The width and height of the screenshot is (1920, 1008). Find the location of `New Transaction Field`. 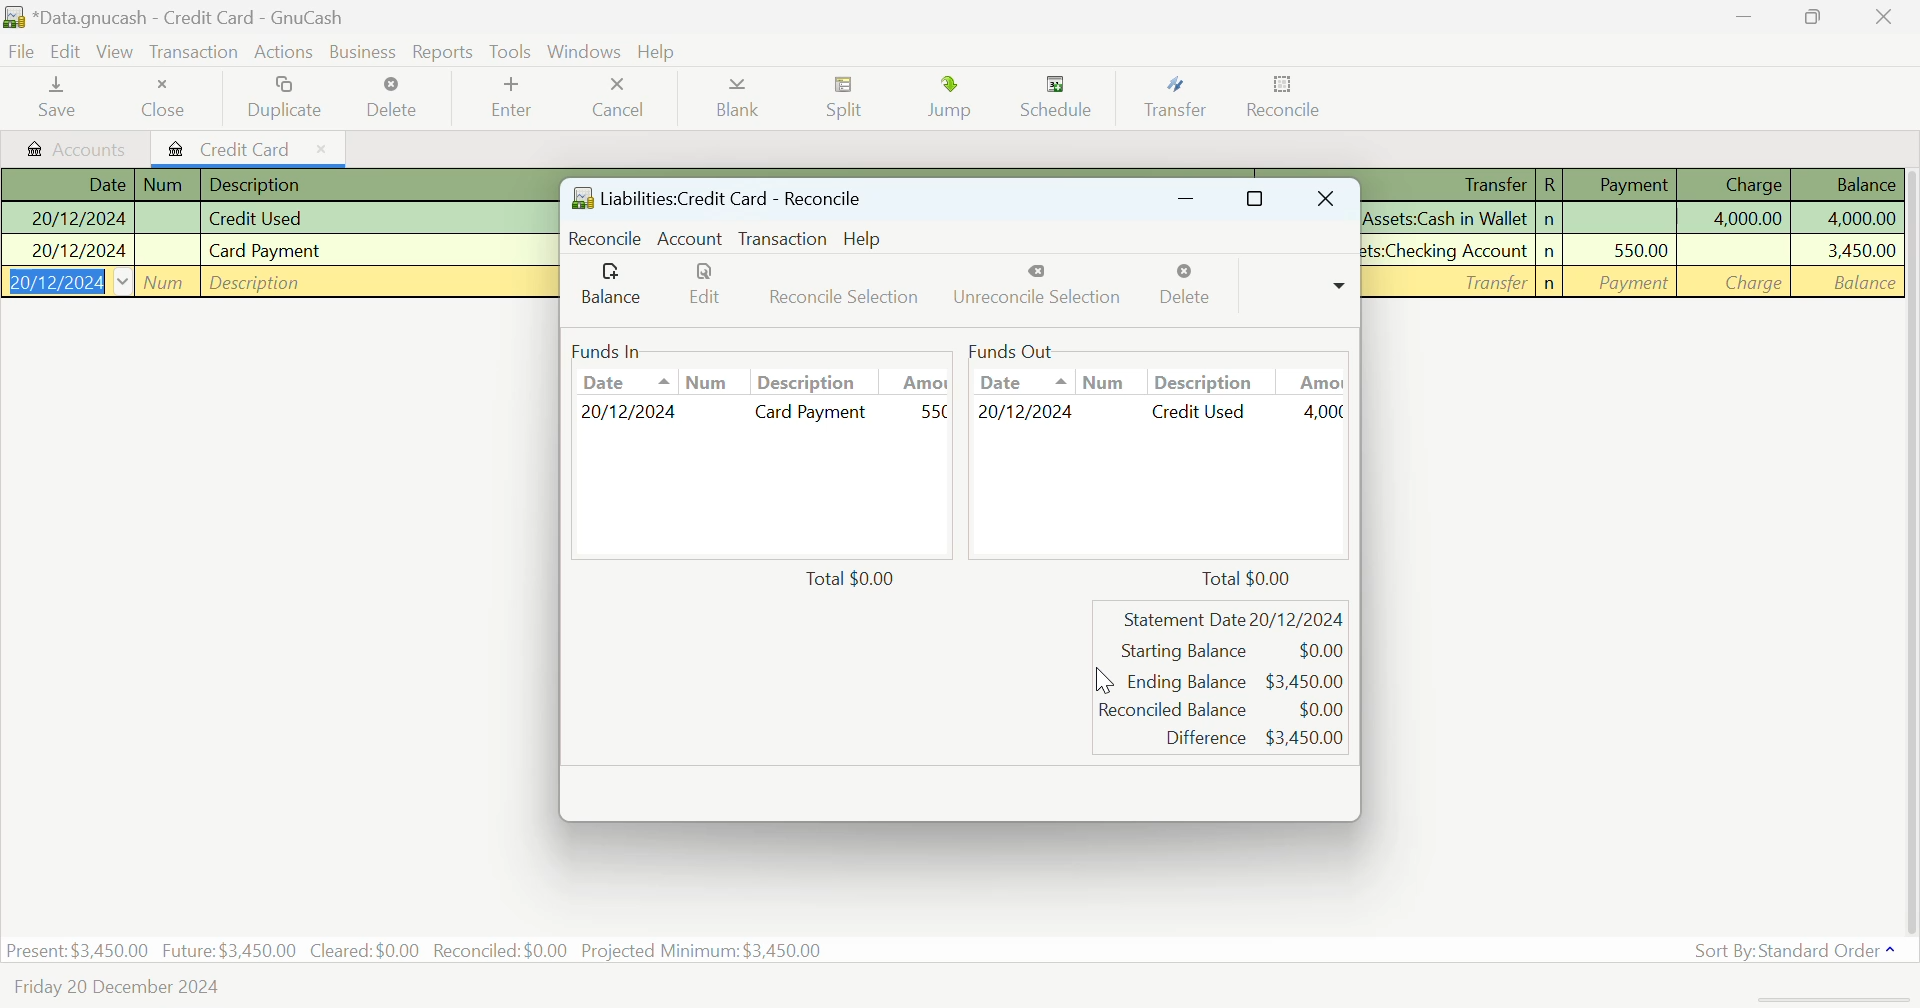

New Transaction Field is located at coordinates (277, 282).